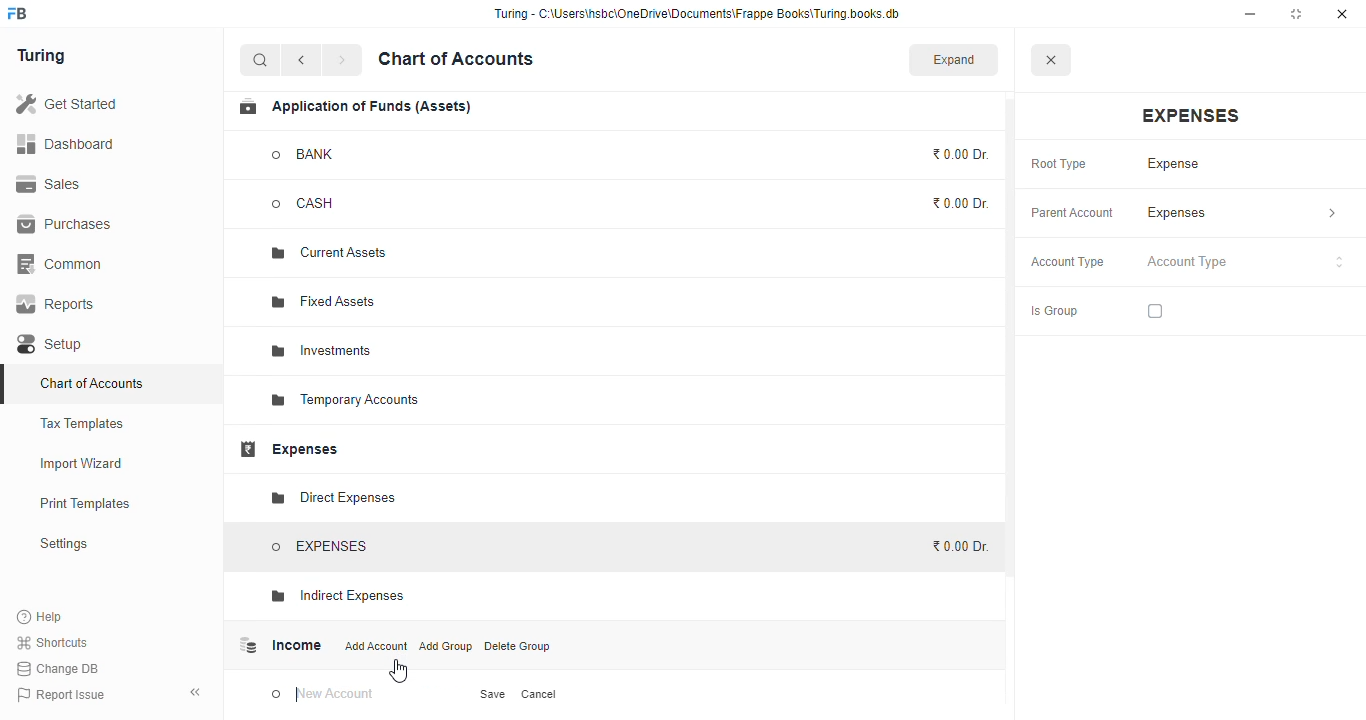  What do you see at coordinates (322, 204) in the screenshot?
I see `CASH` at bounding box center [322, 204].